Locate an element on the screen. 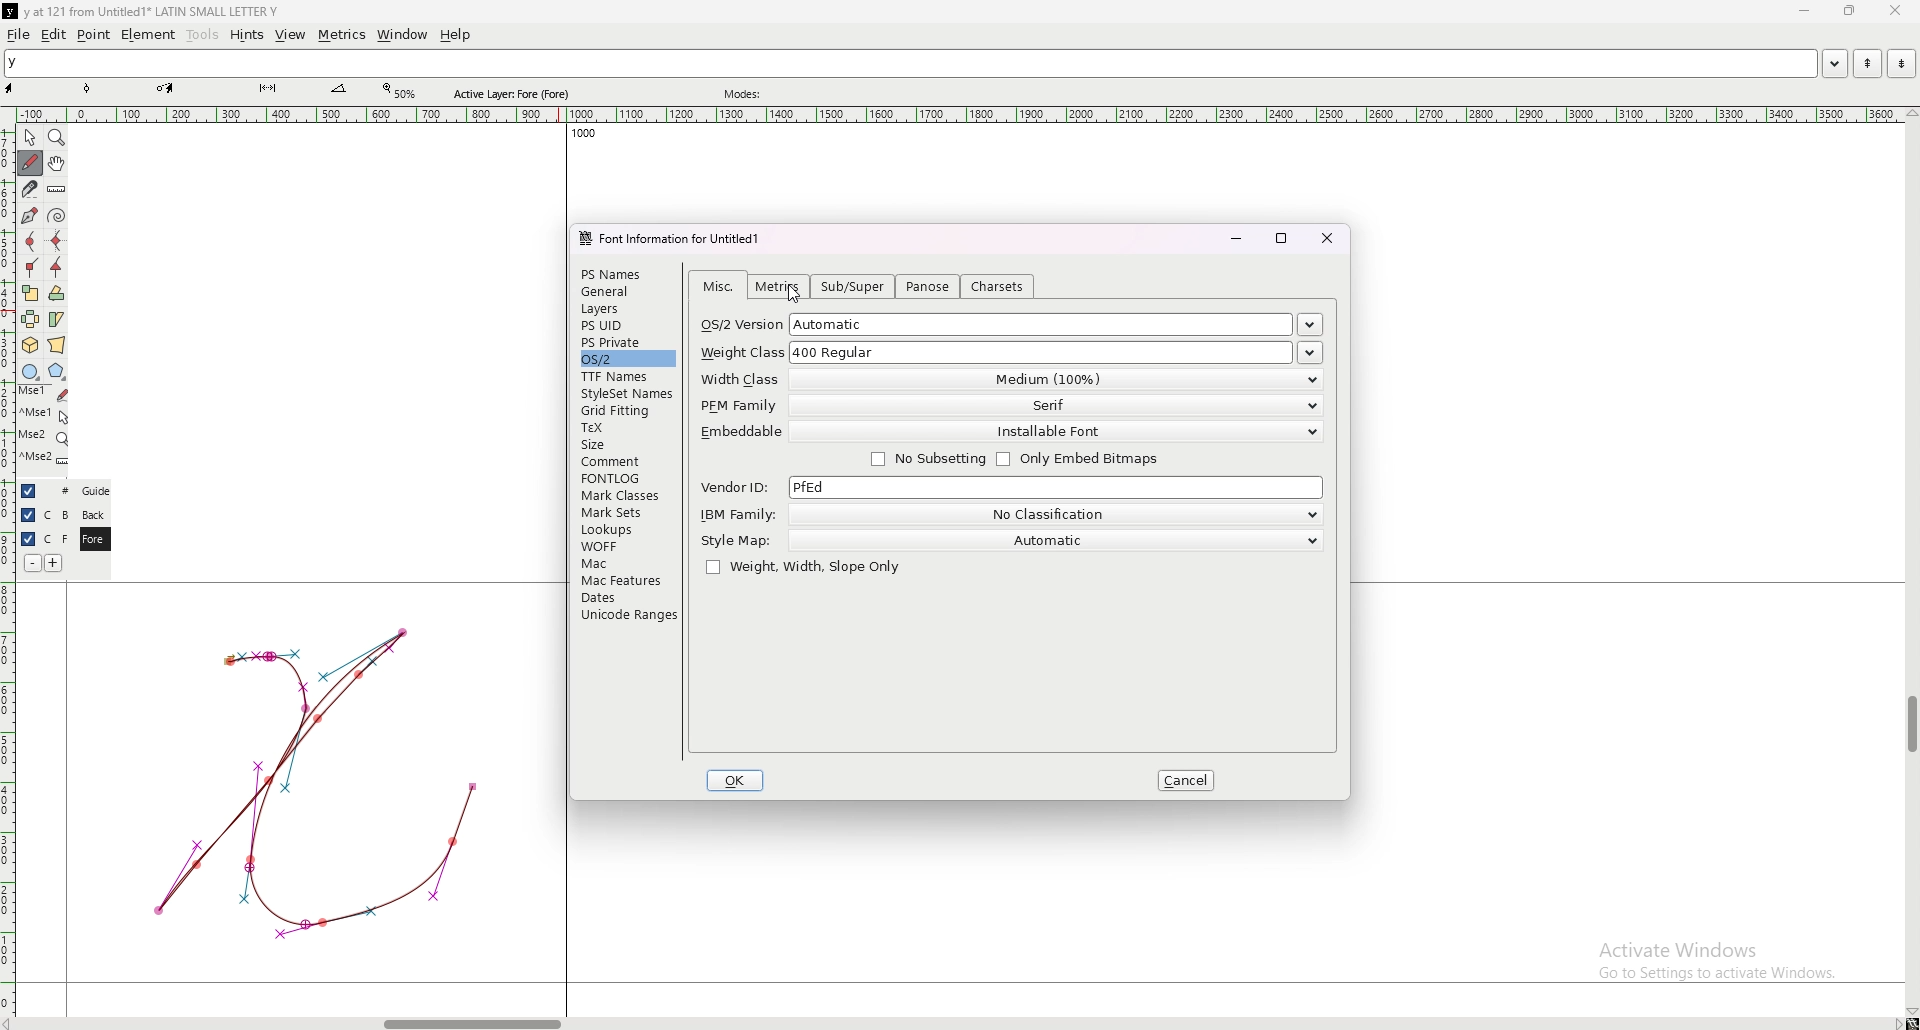  grid fitting is located at coordinates (624, 411).